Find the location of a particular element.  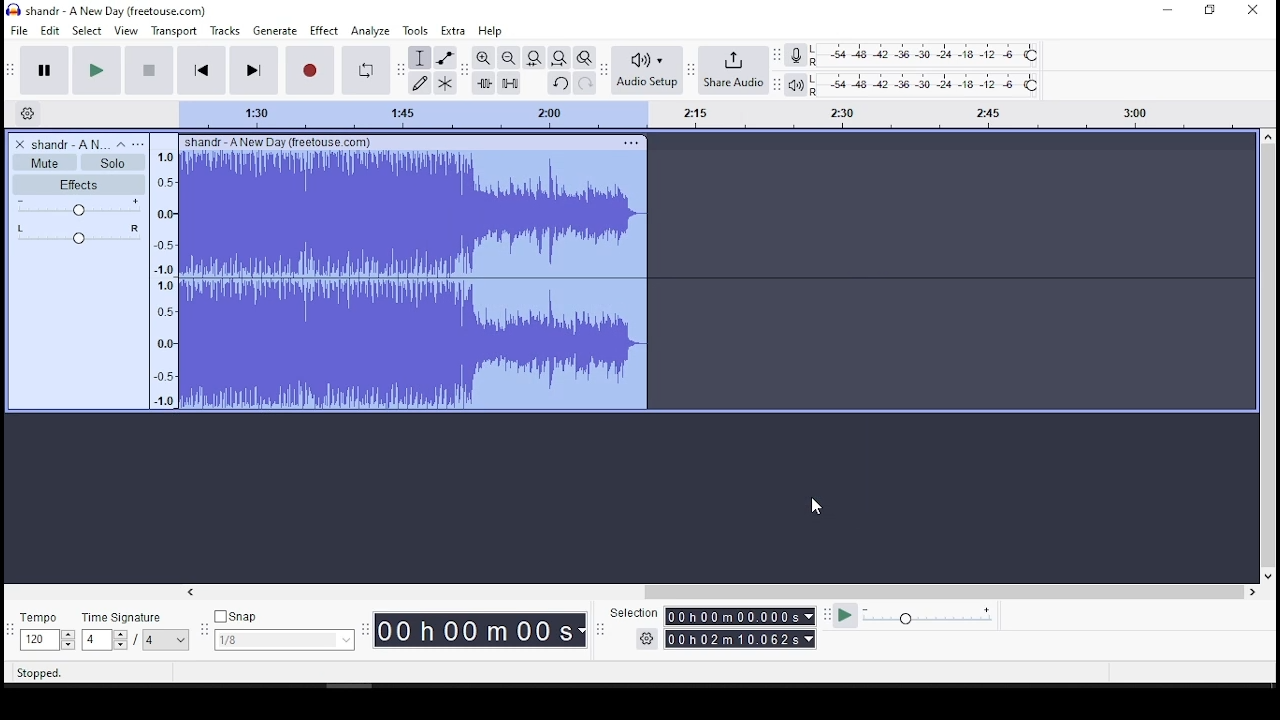

zoom toggle is located at coordinates (585, 57).